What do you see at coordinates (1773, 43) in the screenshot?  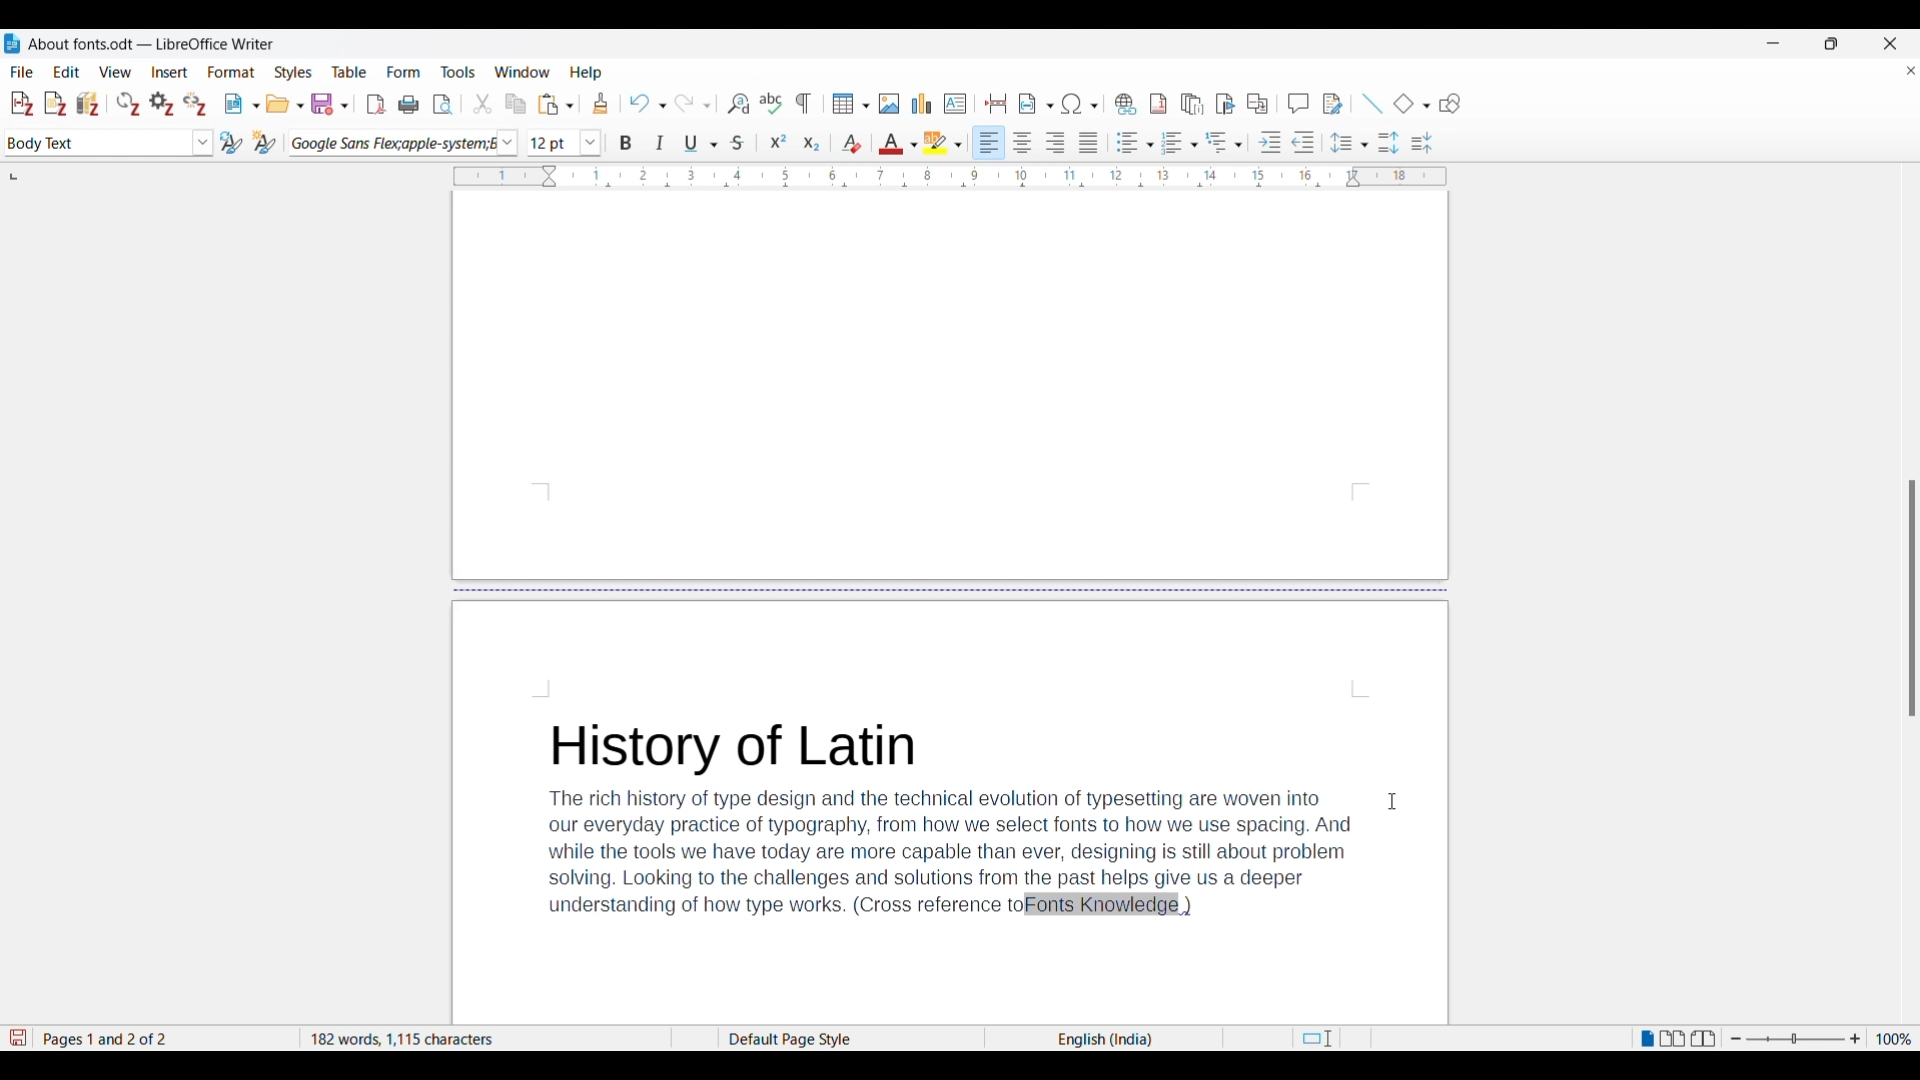 I see `Minimize` at bounding box center [1773, 43].